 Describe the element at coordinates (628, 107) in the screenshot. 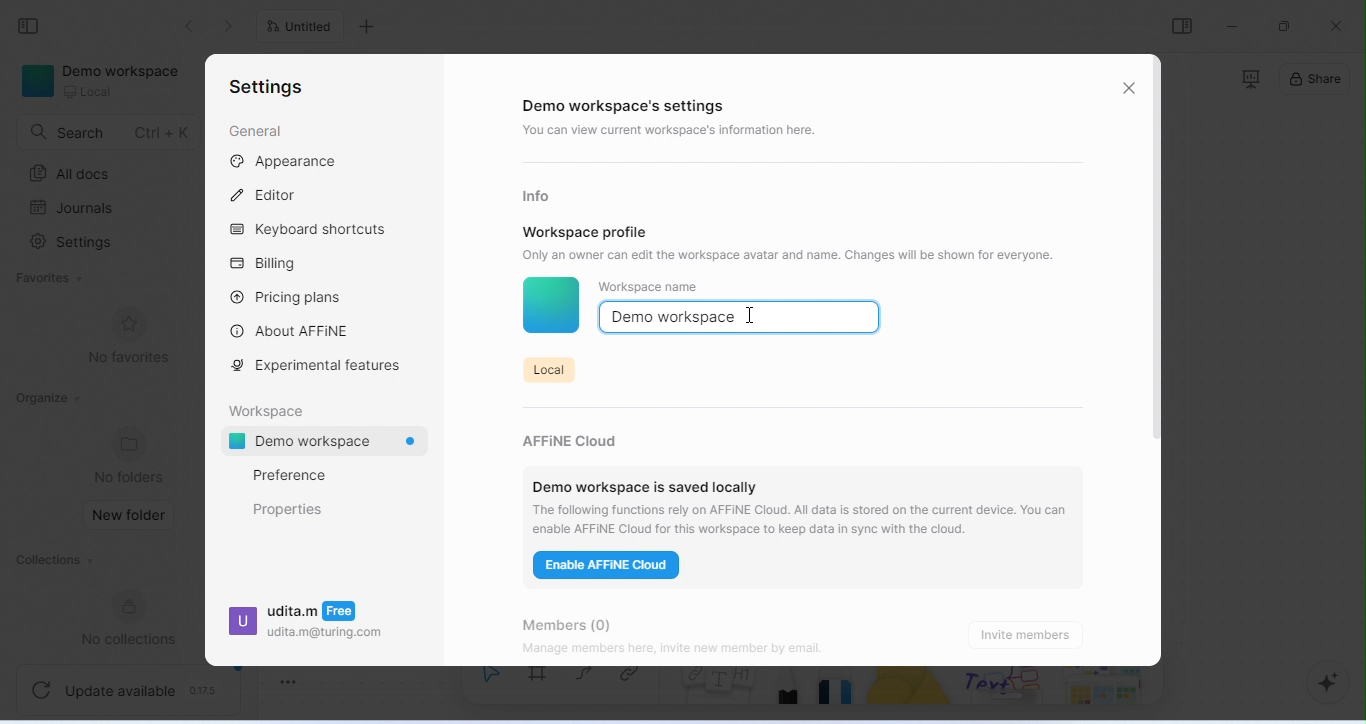

I see `demo workspace's settings` at that location.